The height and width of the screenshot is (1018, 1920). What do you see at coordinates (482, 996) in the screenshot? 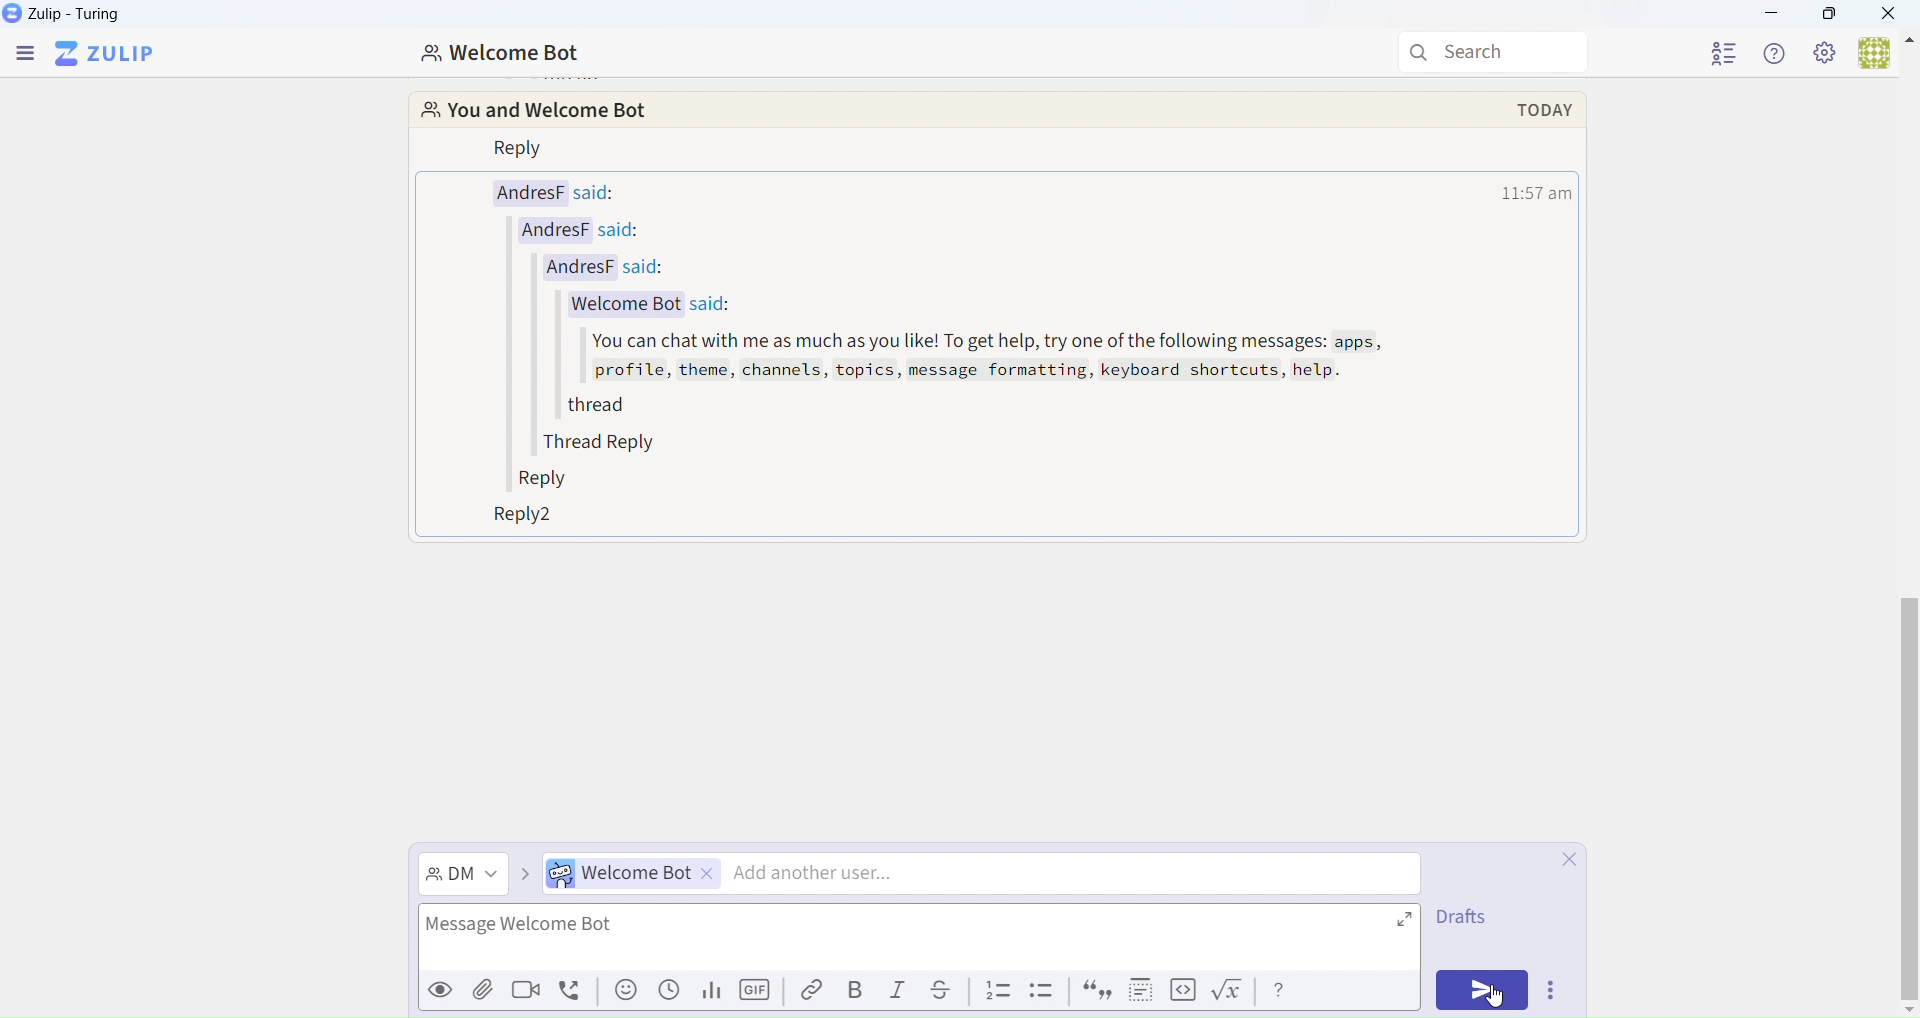
I see `attachment` at bounding box center [482, 996].